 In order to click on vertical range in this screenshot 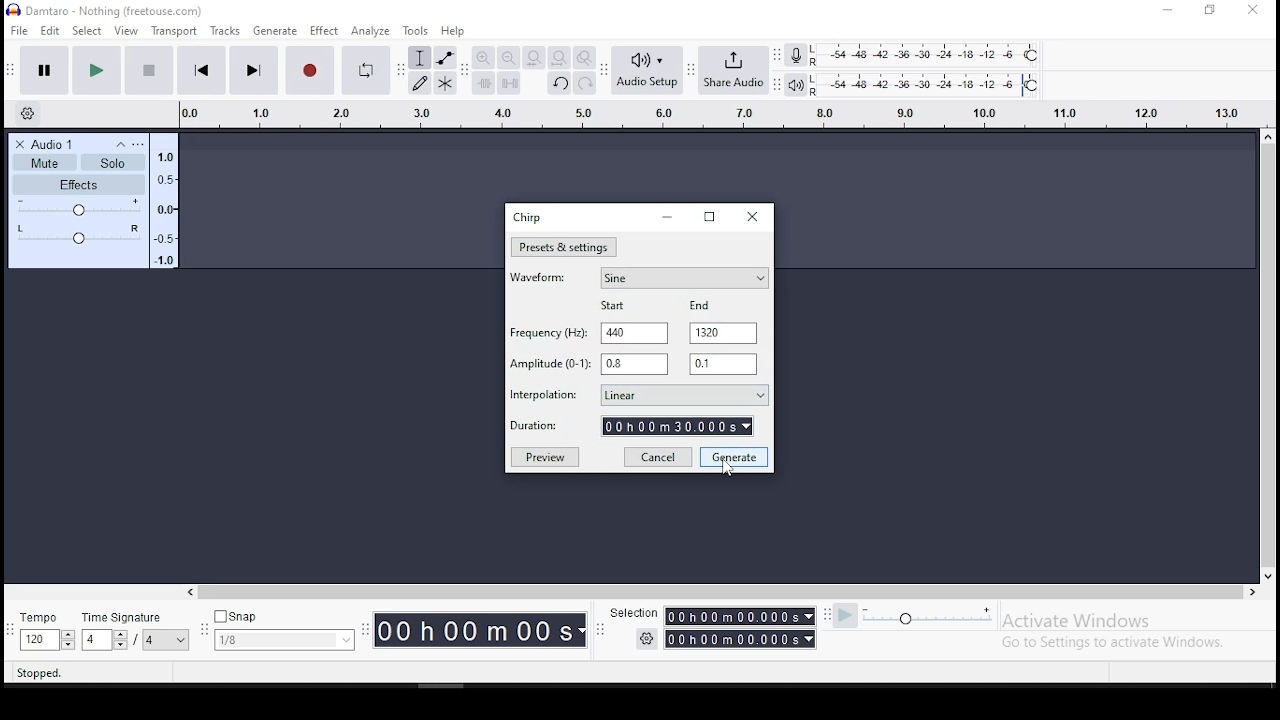, I will do `click(708, 111)`.